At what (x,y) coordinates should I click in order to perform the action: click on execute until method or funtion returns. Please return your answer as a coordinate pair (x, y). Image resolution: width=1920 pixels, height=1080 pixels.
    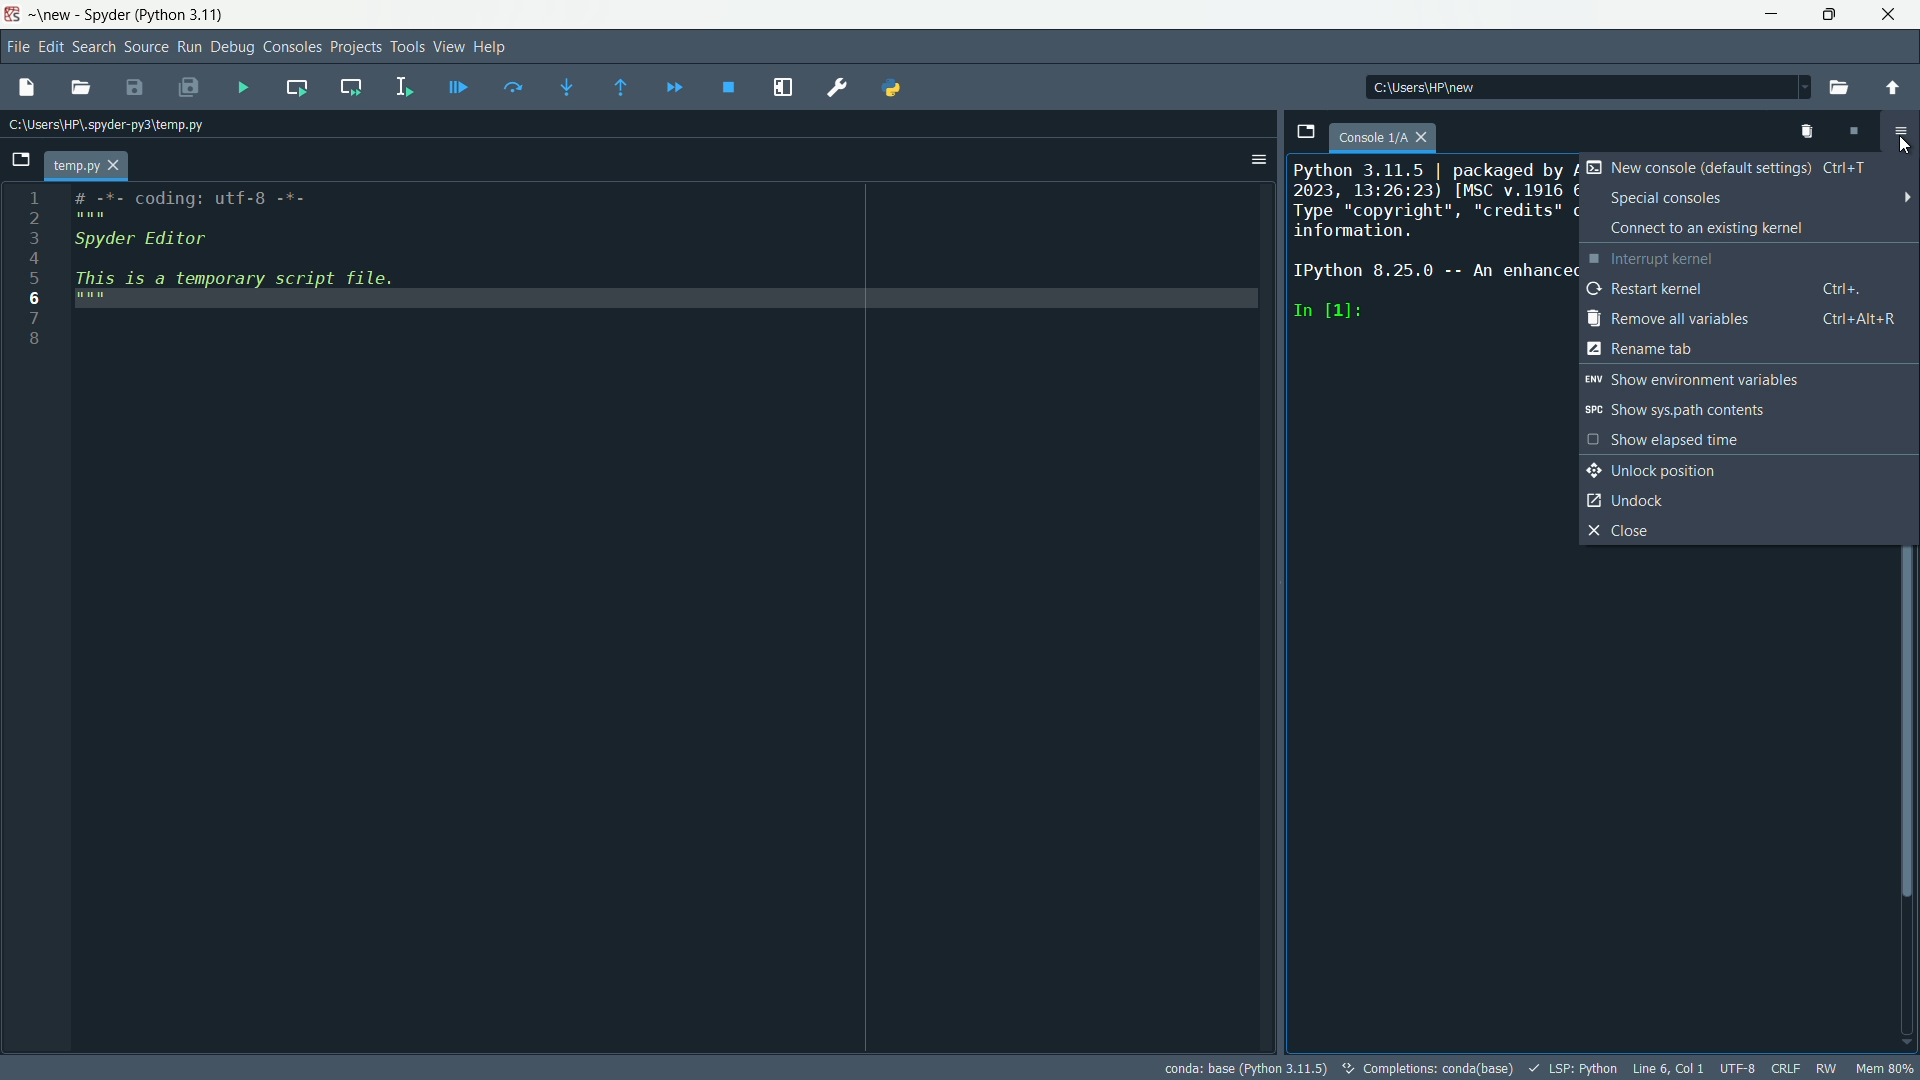
    Looking at the image, I should click on (624, 90).